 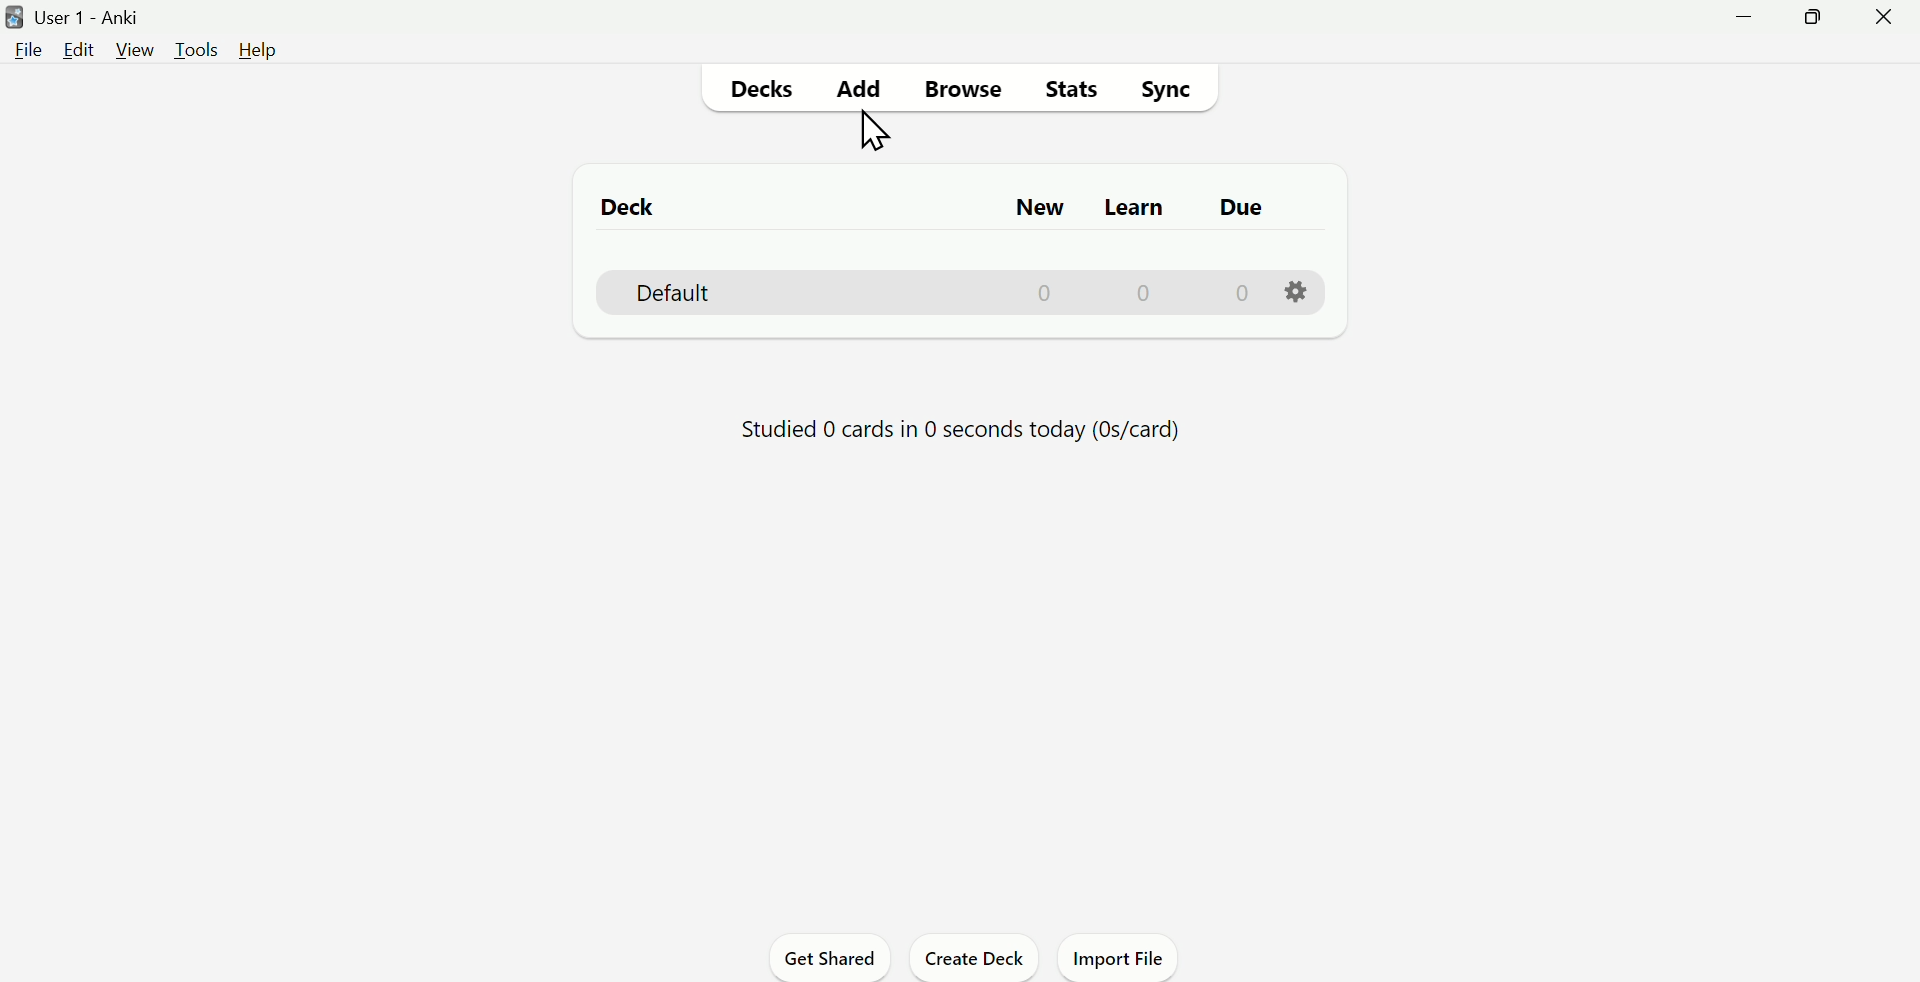 What do you see at coordinates (93, 18) in the screenshot?
I see `User 1 - Anki` at bounding box center [93, 18].